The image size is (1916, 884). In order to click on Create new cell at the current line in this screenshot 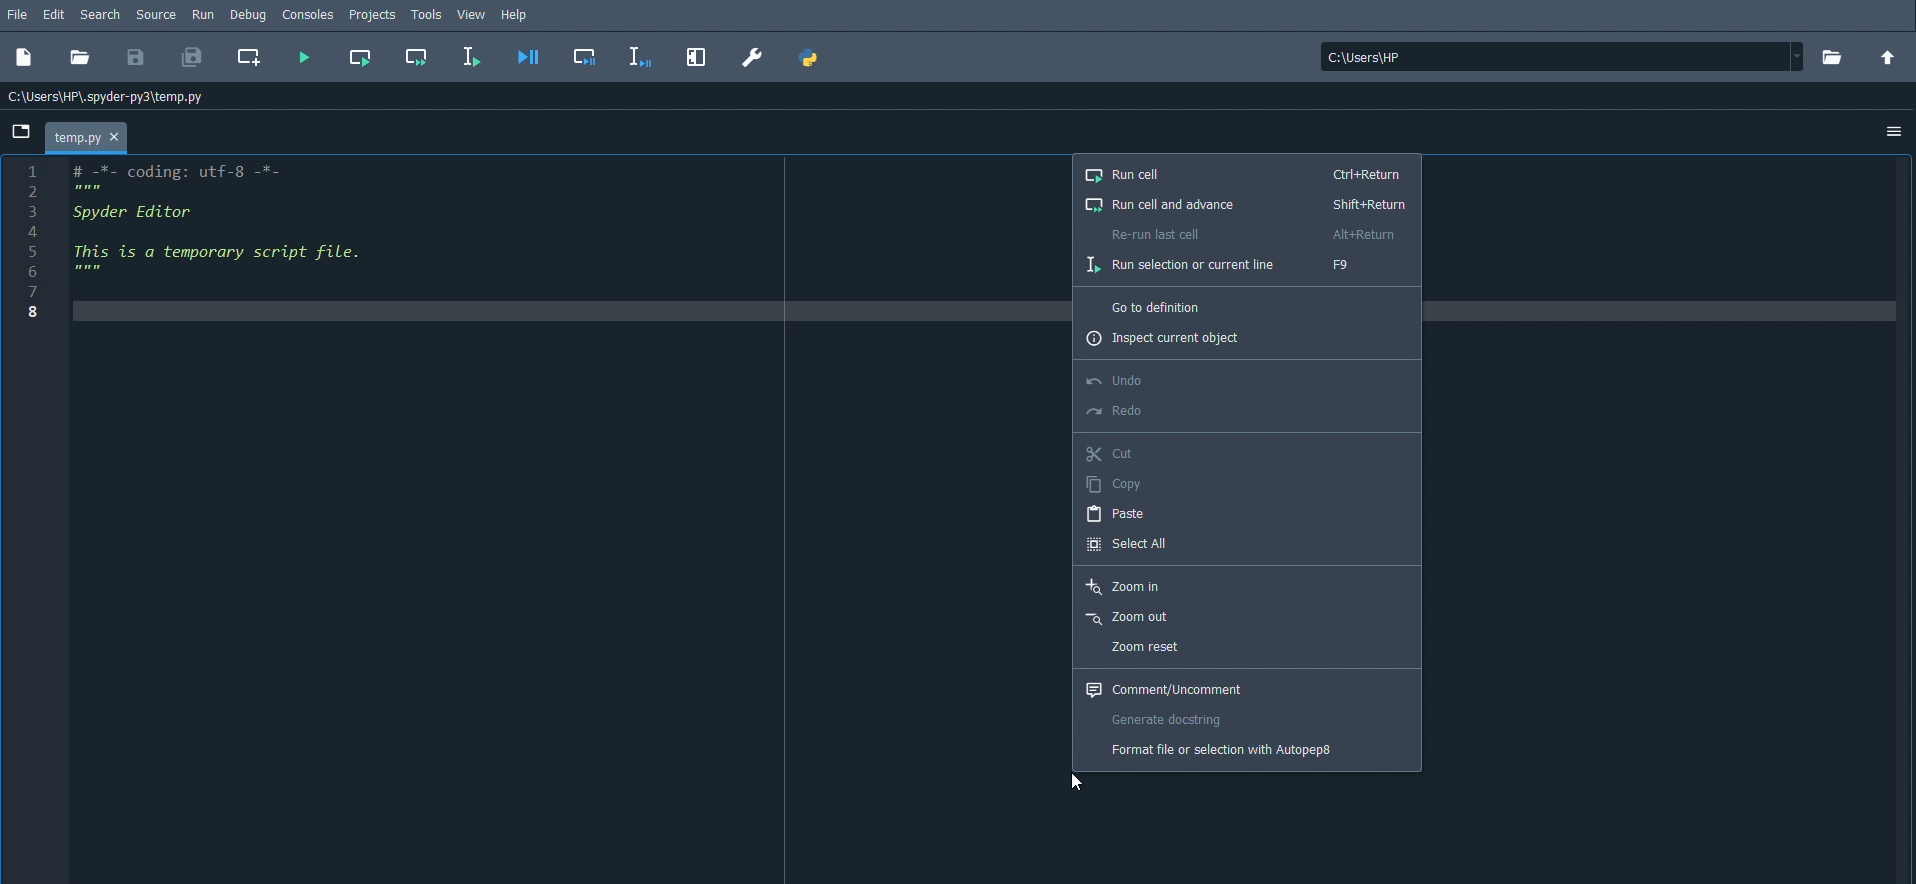, I will do `click(250, 58)`.